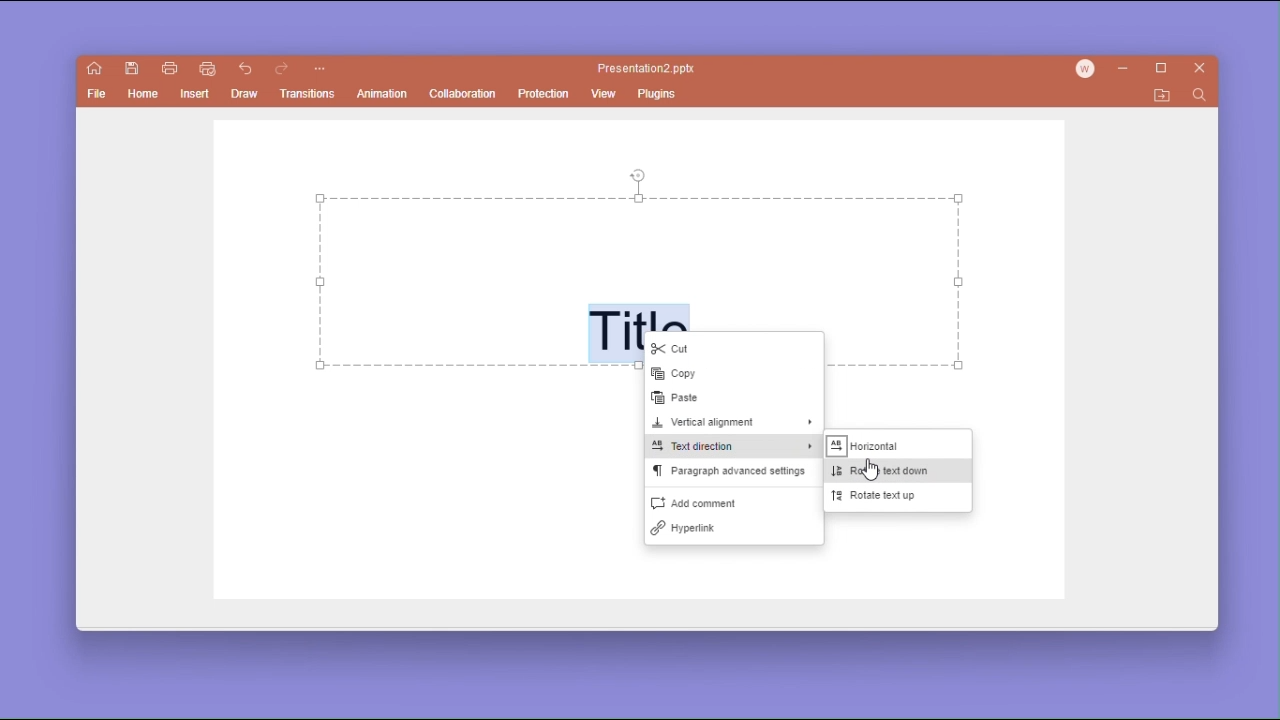 Image resolution: width=1280 pixels, height=720 pixels. I want to click on account icon, so click(1089, 69).